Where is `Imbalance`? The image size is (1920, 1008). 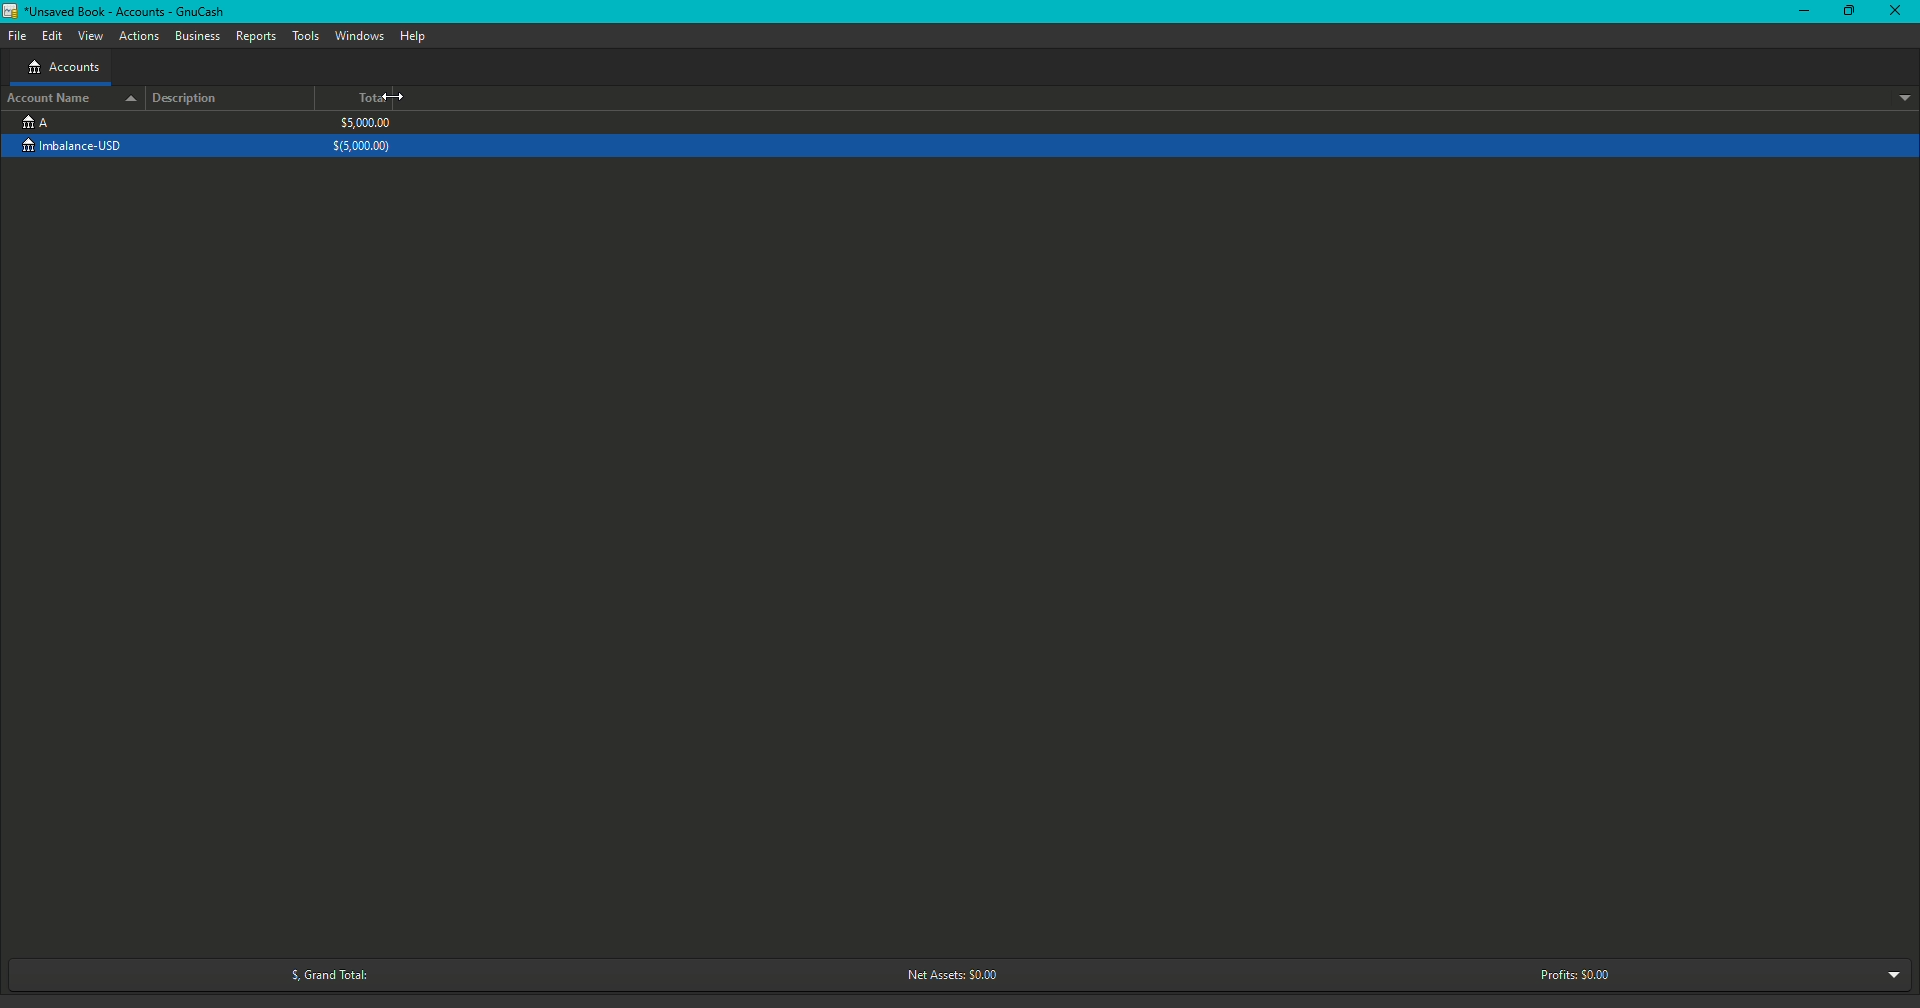 Imbalance is located at coordinates (83, 147).